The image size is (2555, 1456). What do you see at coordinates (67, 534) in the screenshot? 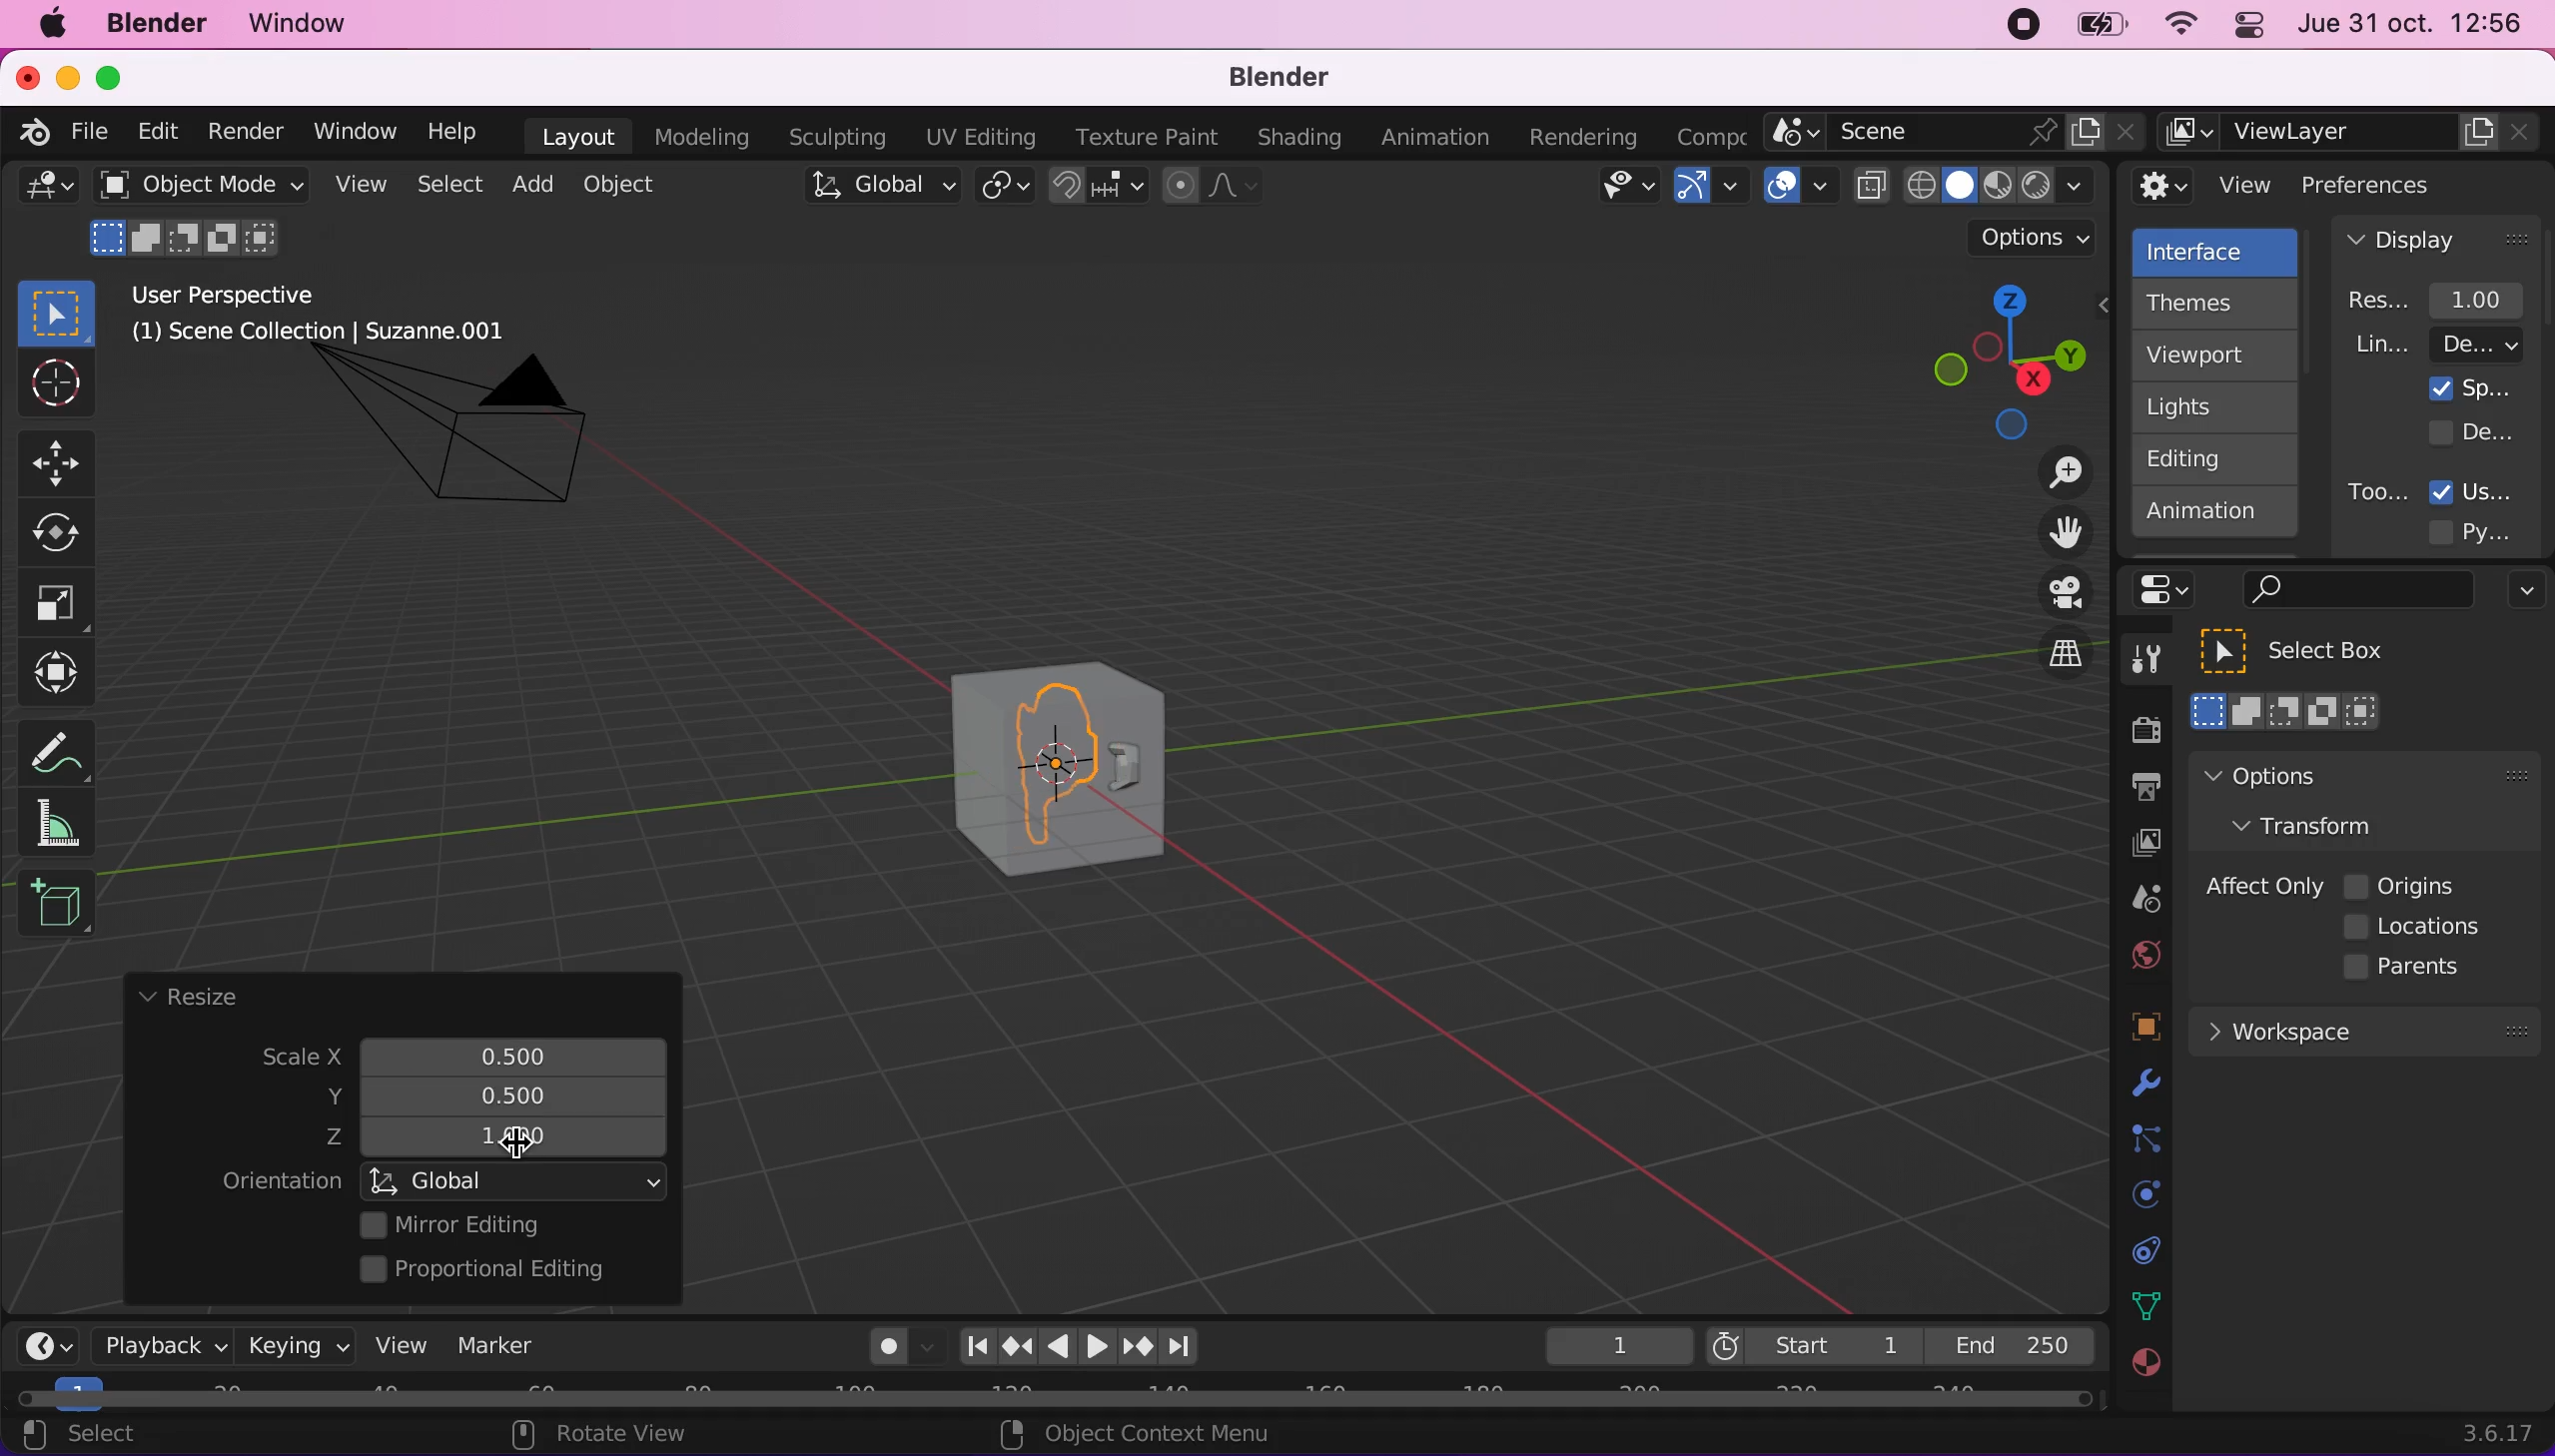
I see `` at bounding box center [67, 534].